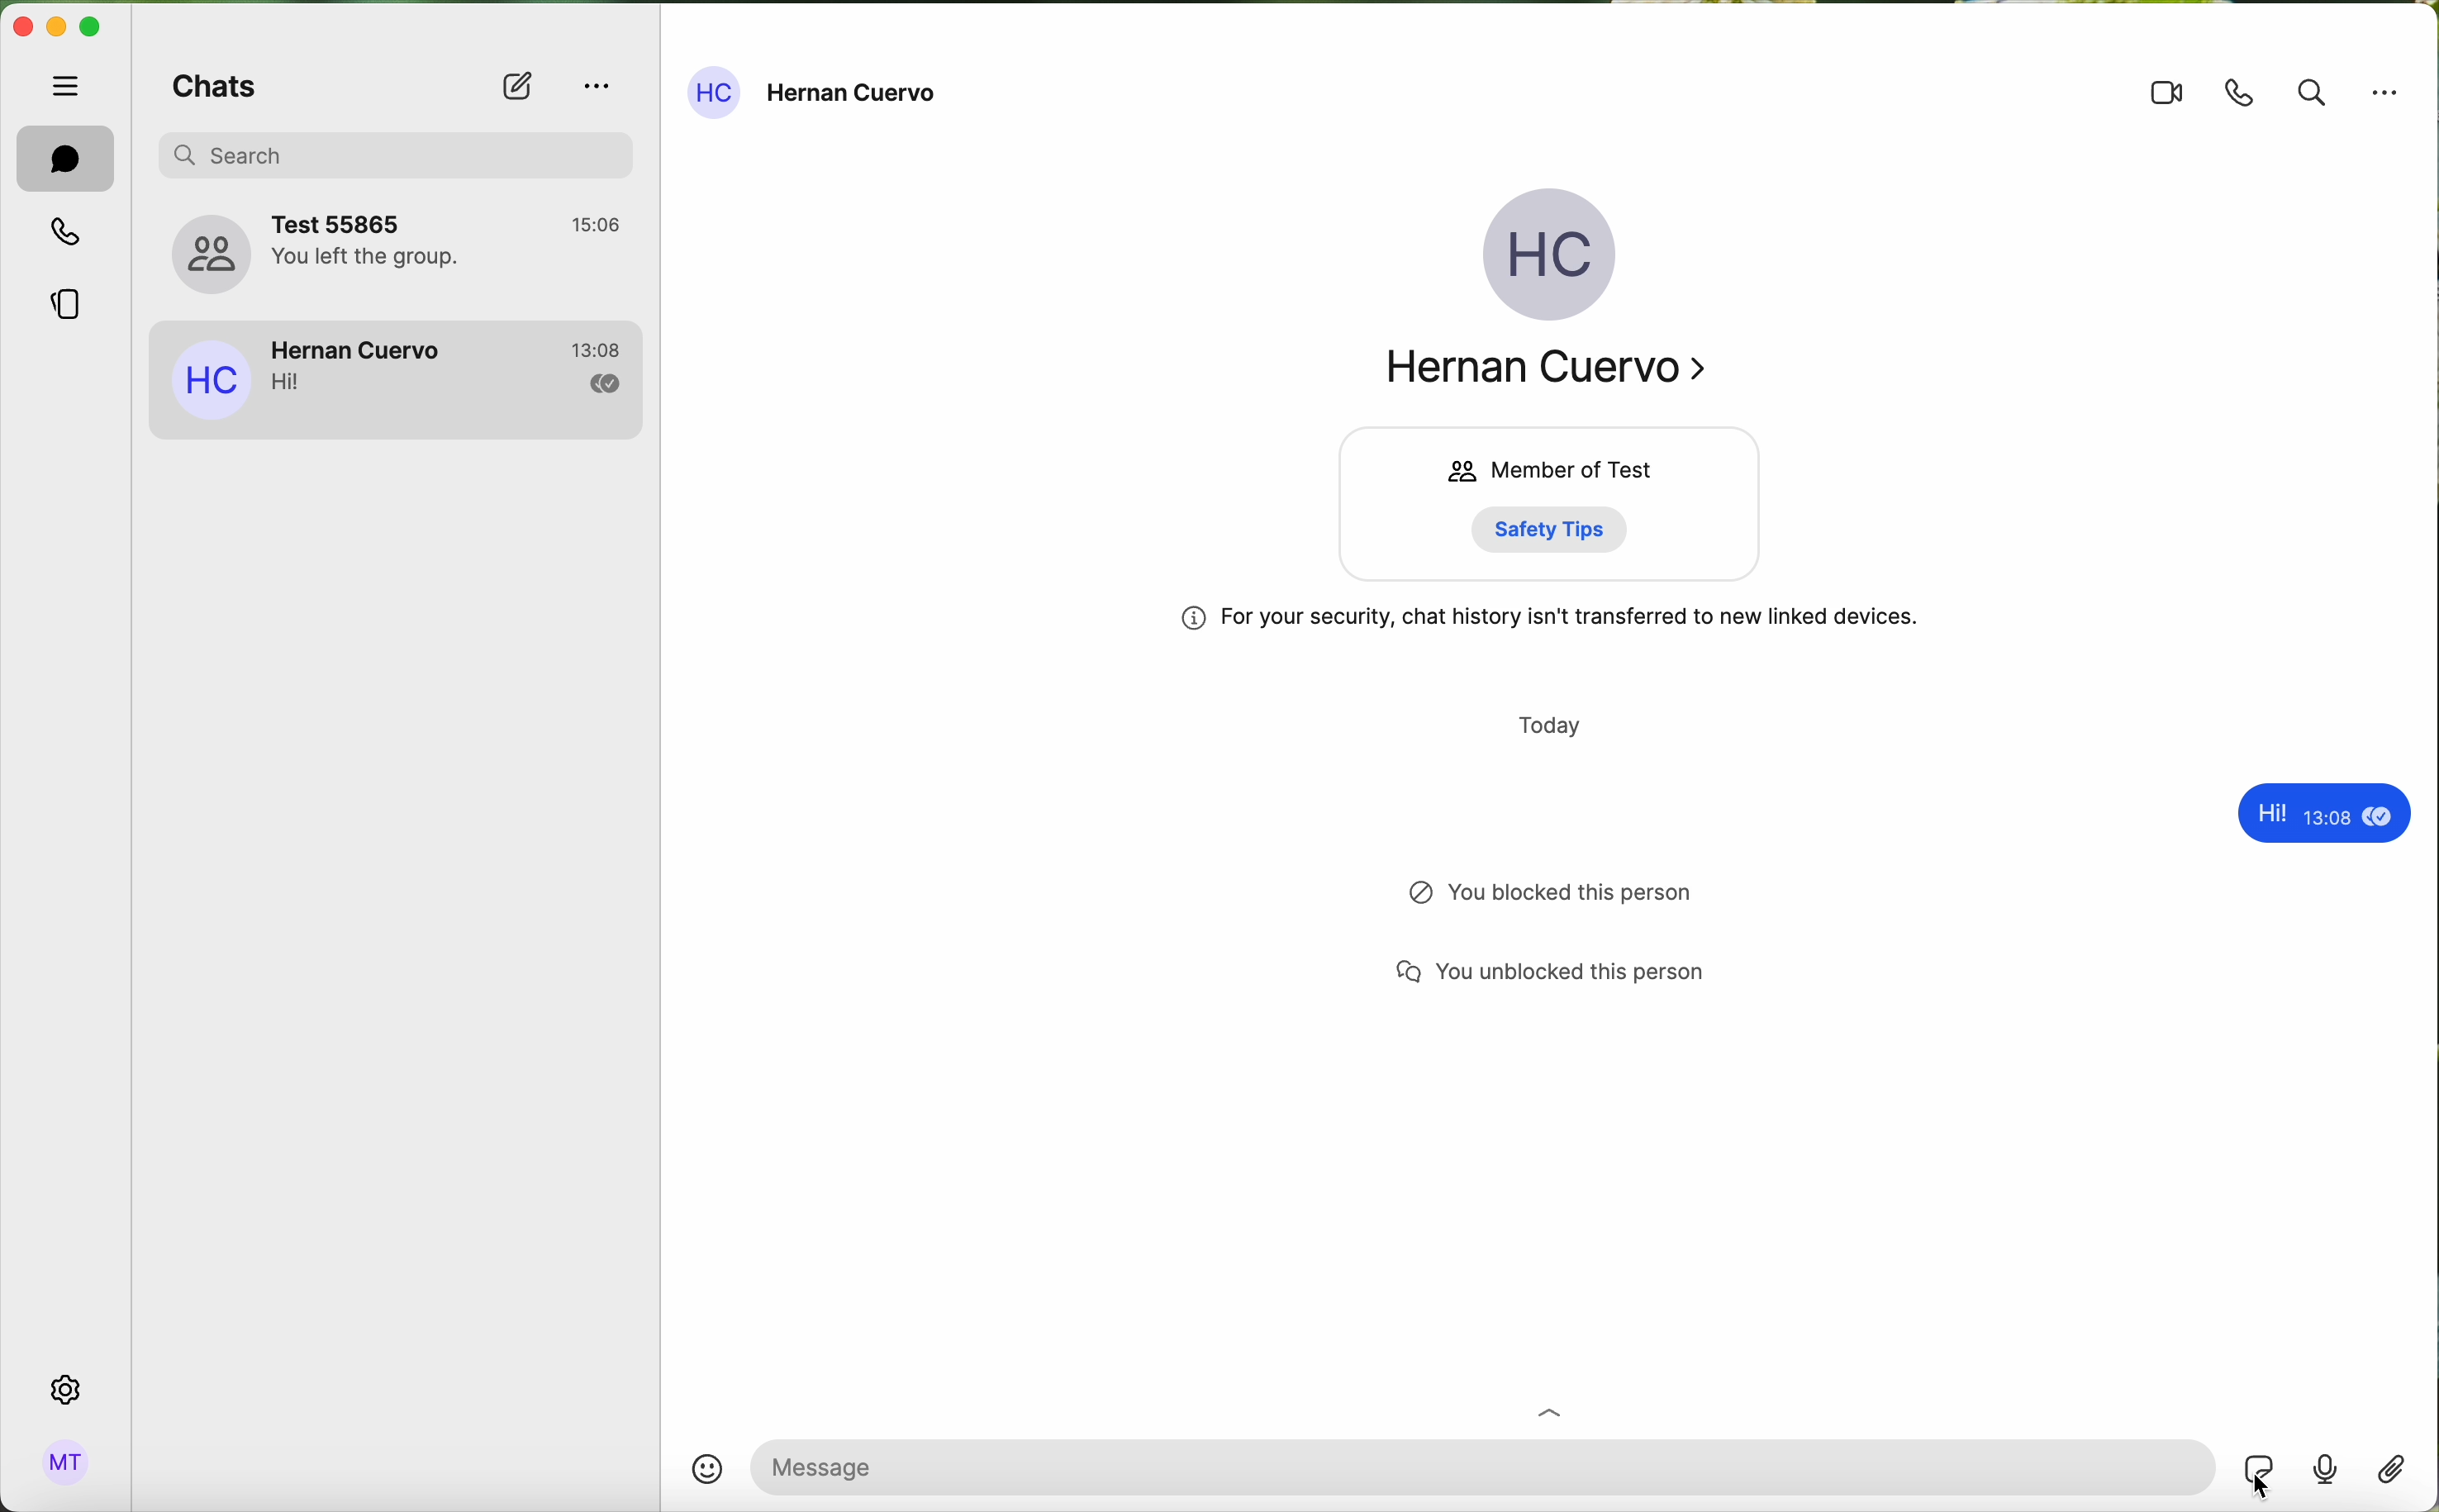  Describe the element at coordinates (515, 88) in the screenshot. I see `new chat` at that location.